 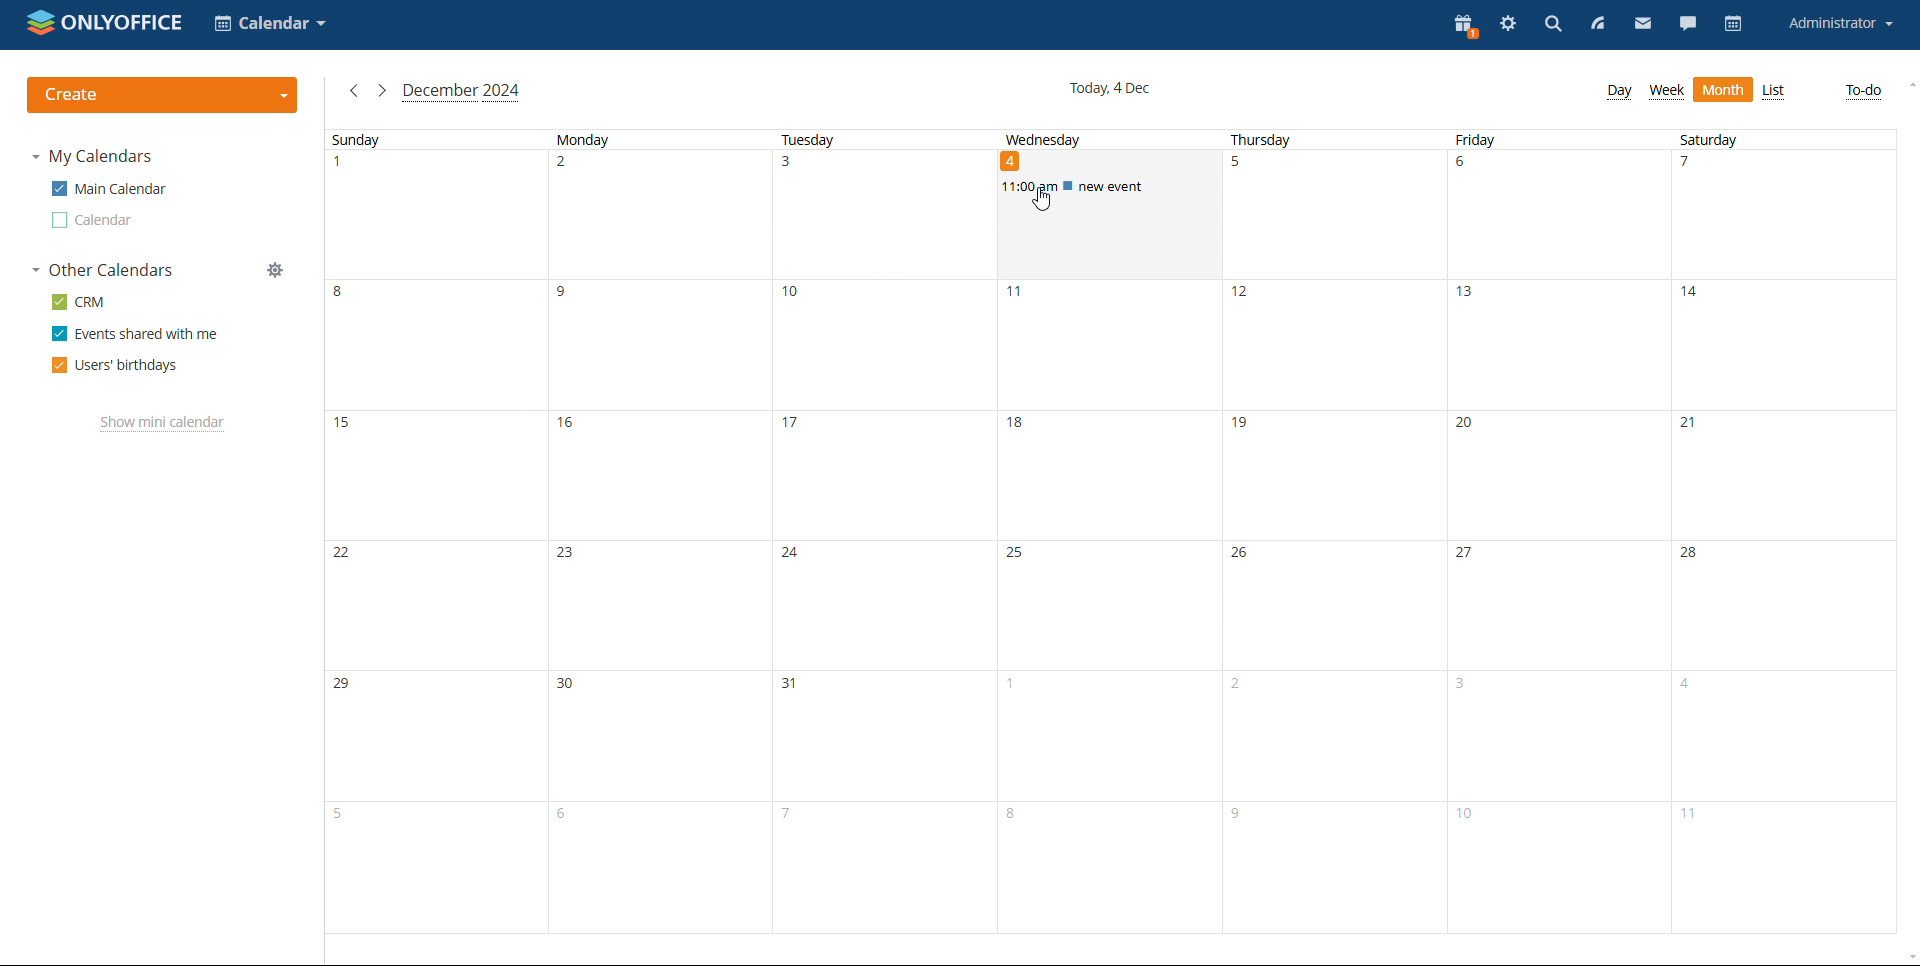 What do you see at coordinates (433, 533) in the screenshot?
I see `sunday` at bounding box center [433, 533].